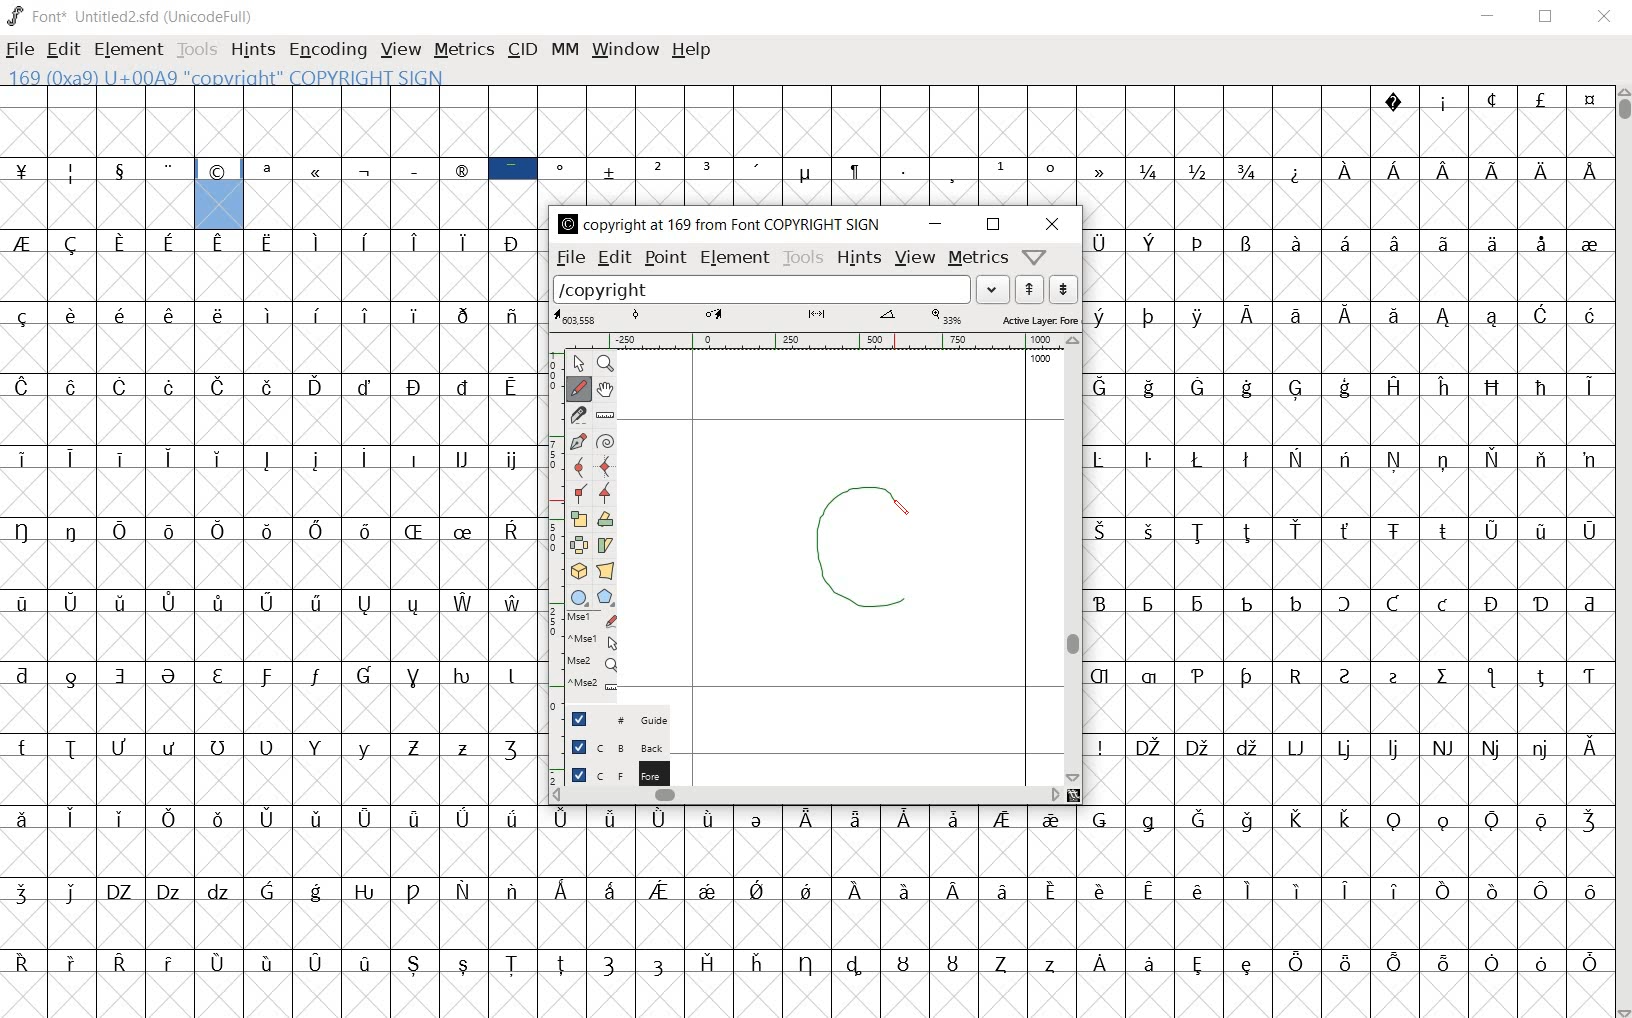 The width and height of the screenshot is (1632, 1018). I want to click on window, so click(623, 49).